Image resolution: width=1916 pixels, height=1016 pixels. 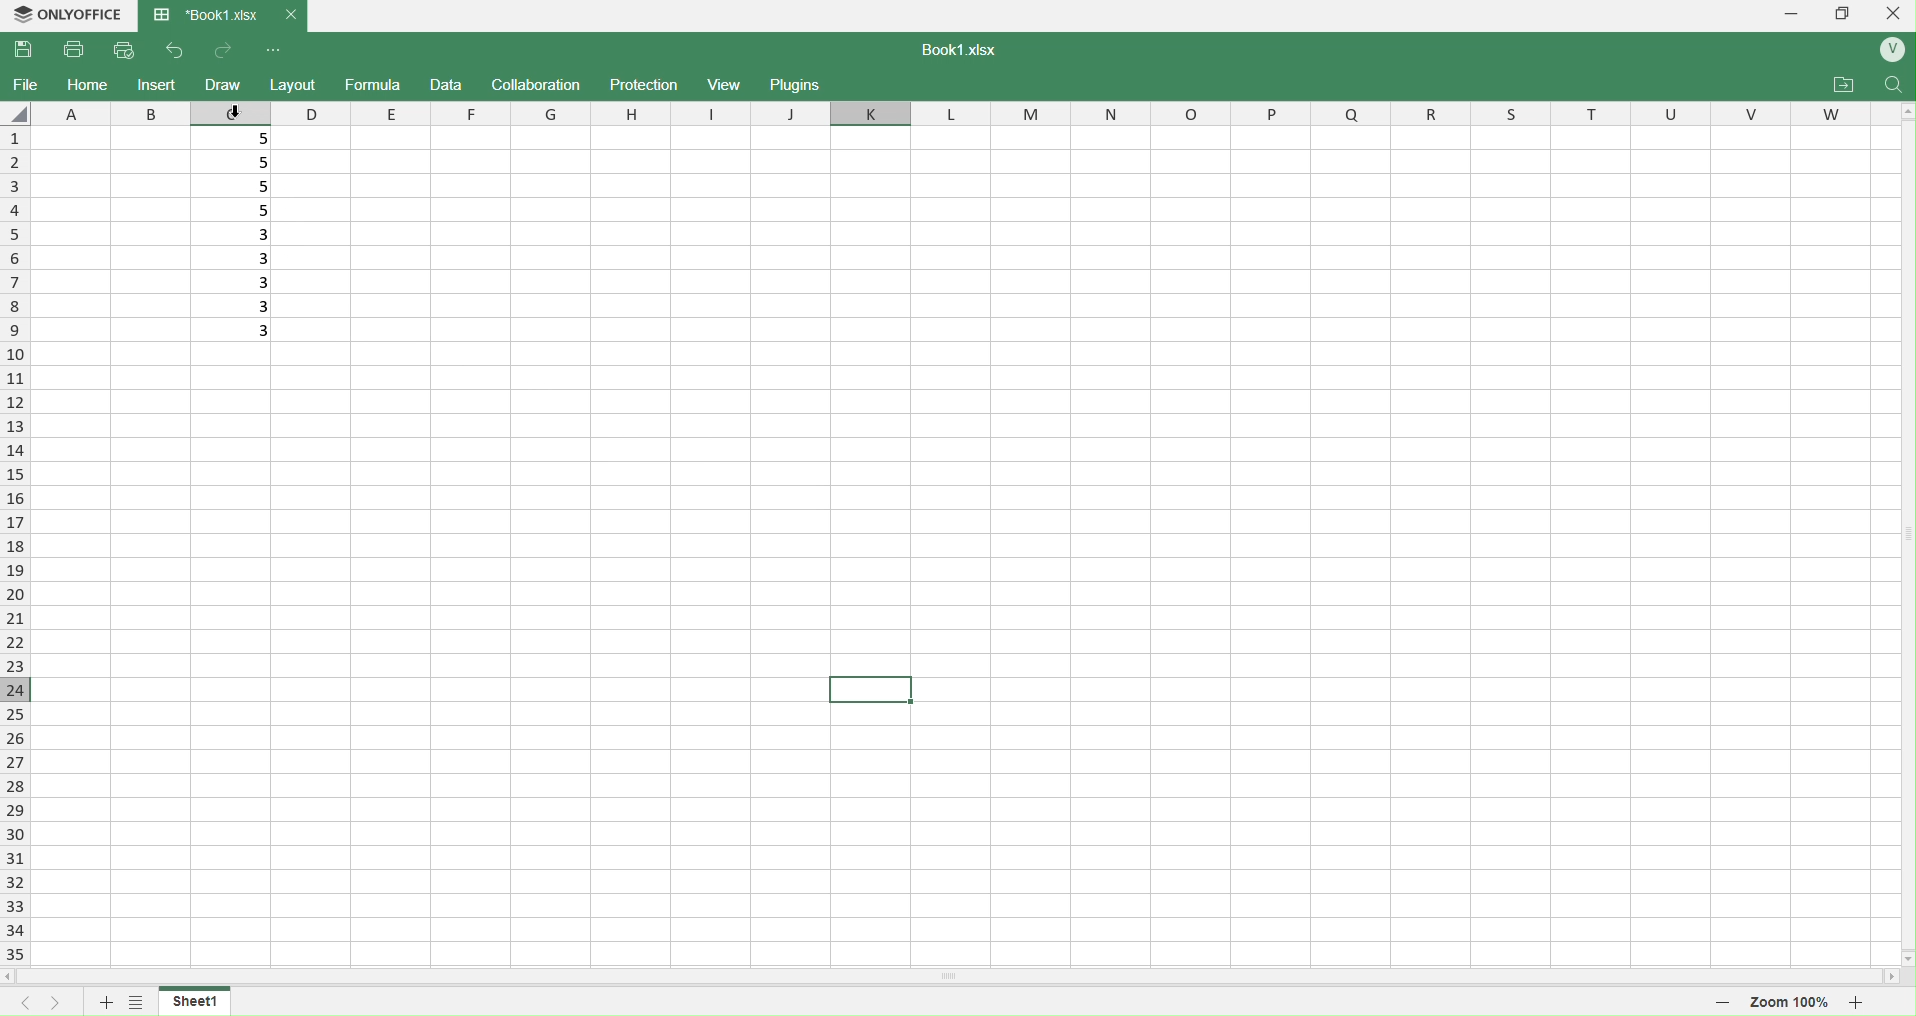 I want to click on 3, so click(x=241, y=233).